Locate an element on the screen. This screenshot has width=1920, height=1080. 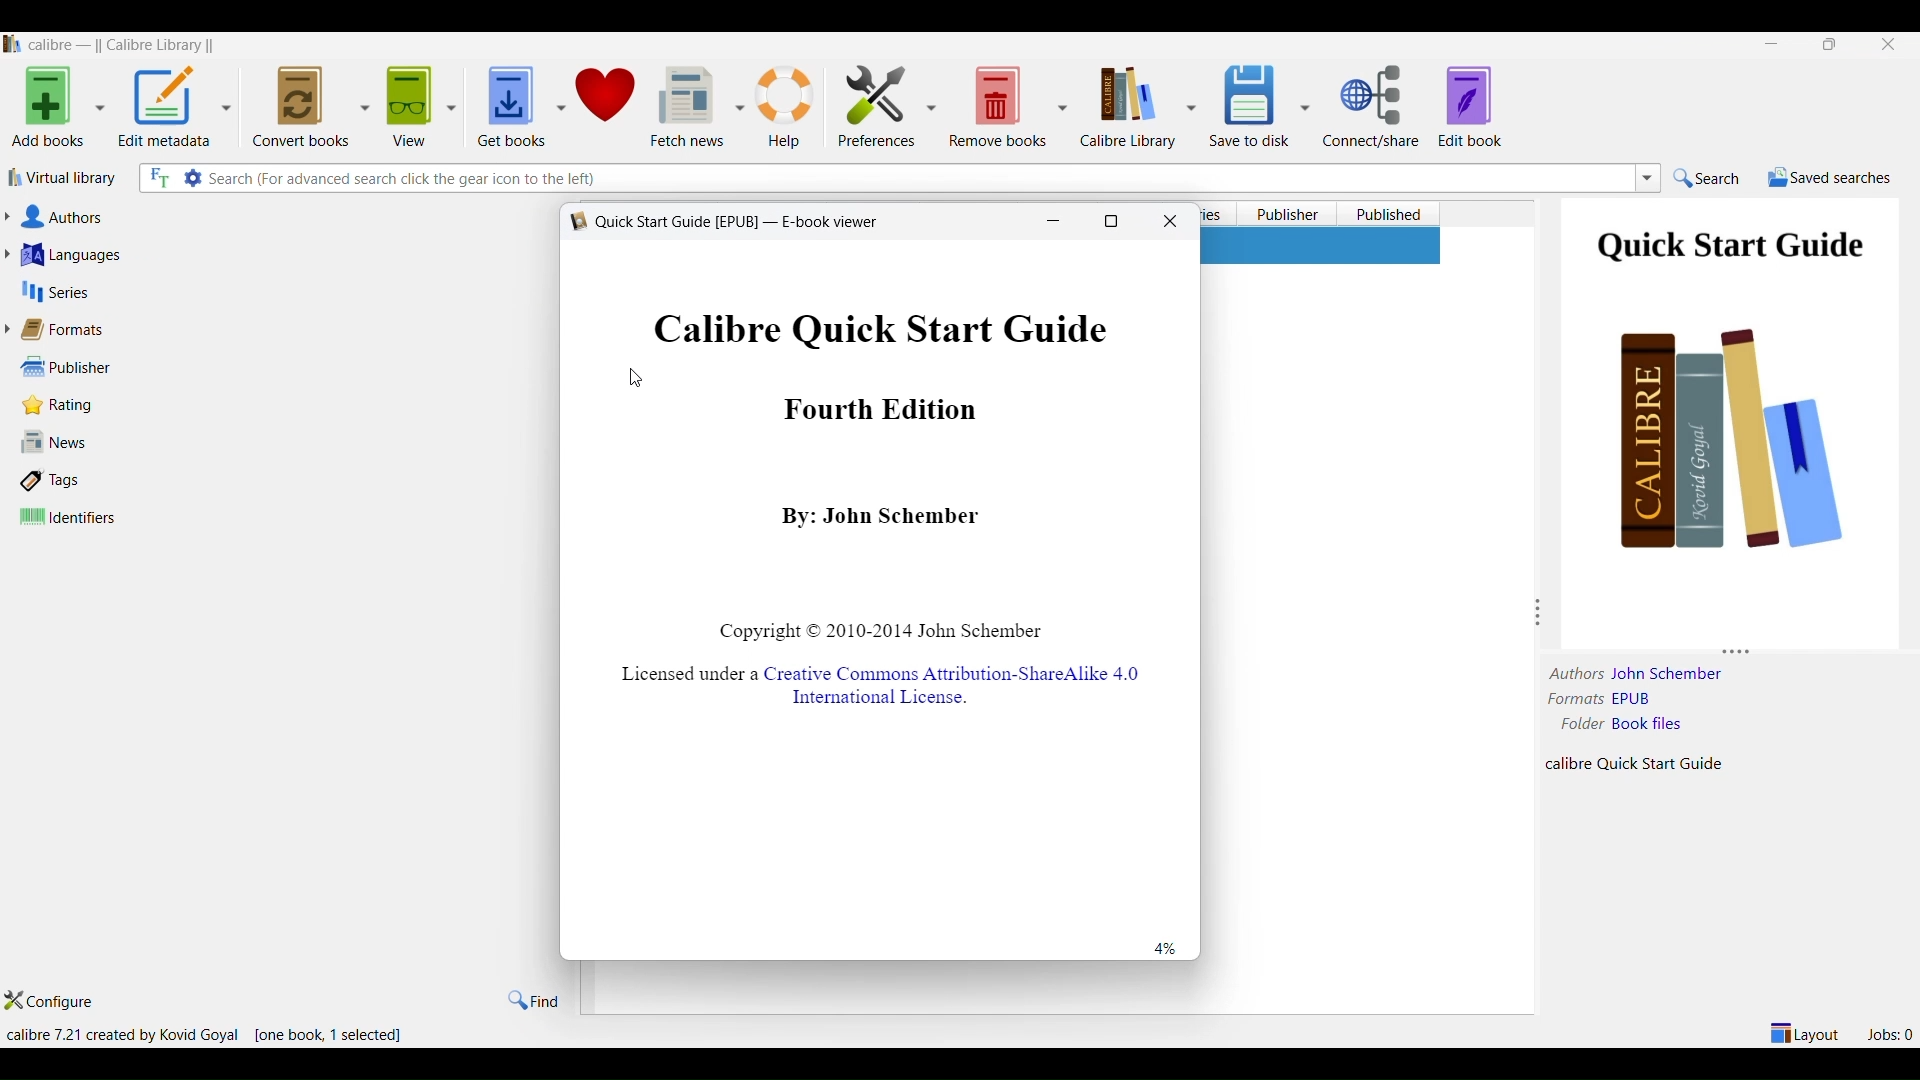
remove books options dropdown button is located at coordinates (1065, 109).